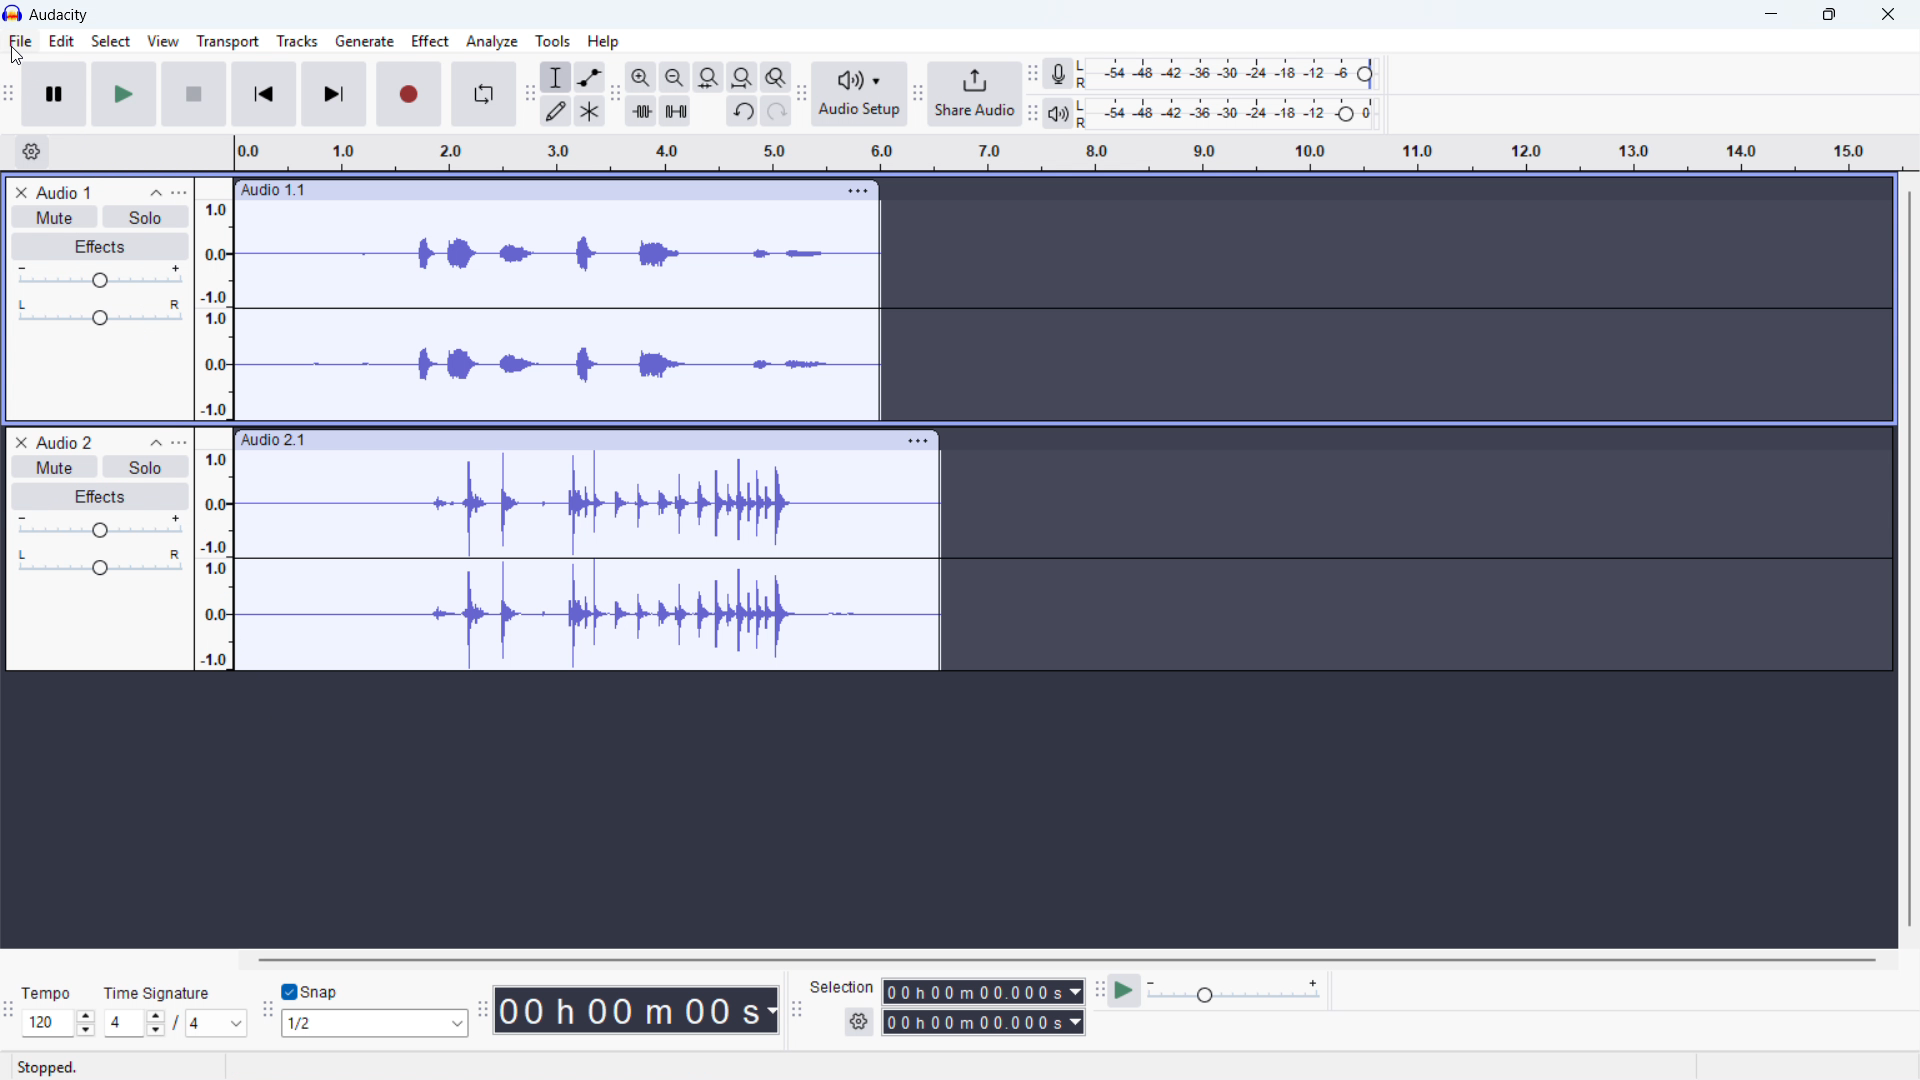 This screenshot has height=1080, width=1920. What do you see at coordinates (641, 110) in the screenshot?
I see `Trim audio outside selection` at bounding box center [641, 110].